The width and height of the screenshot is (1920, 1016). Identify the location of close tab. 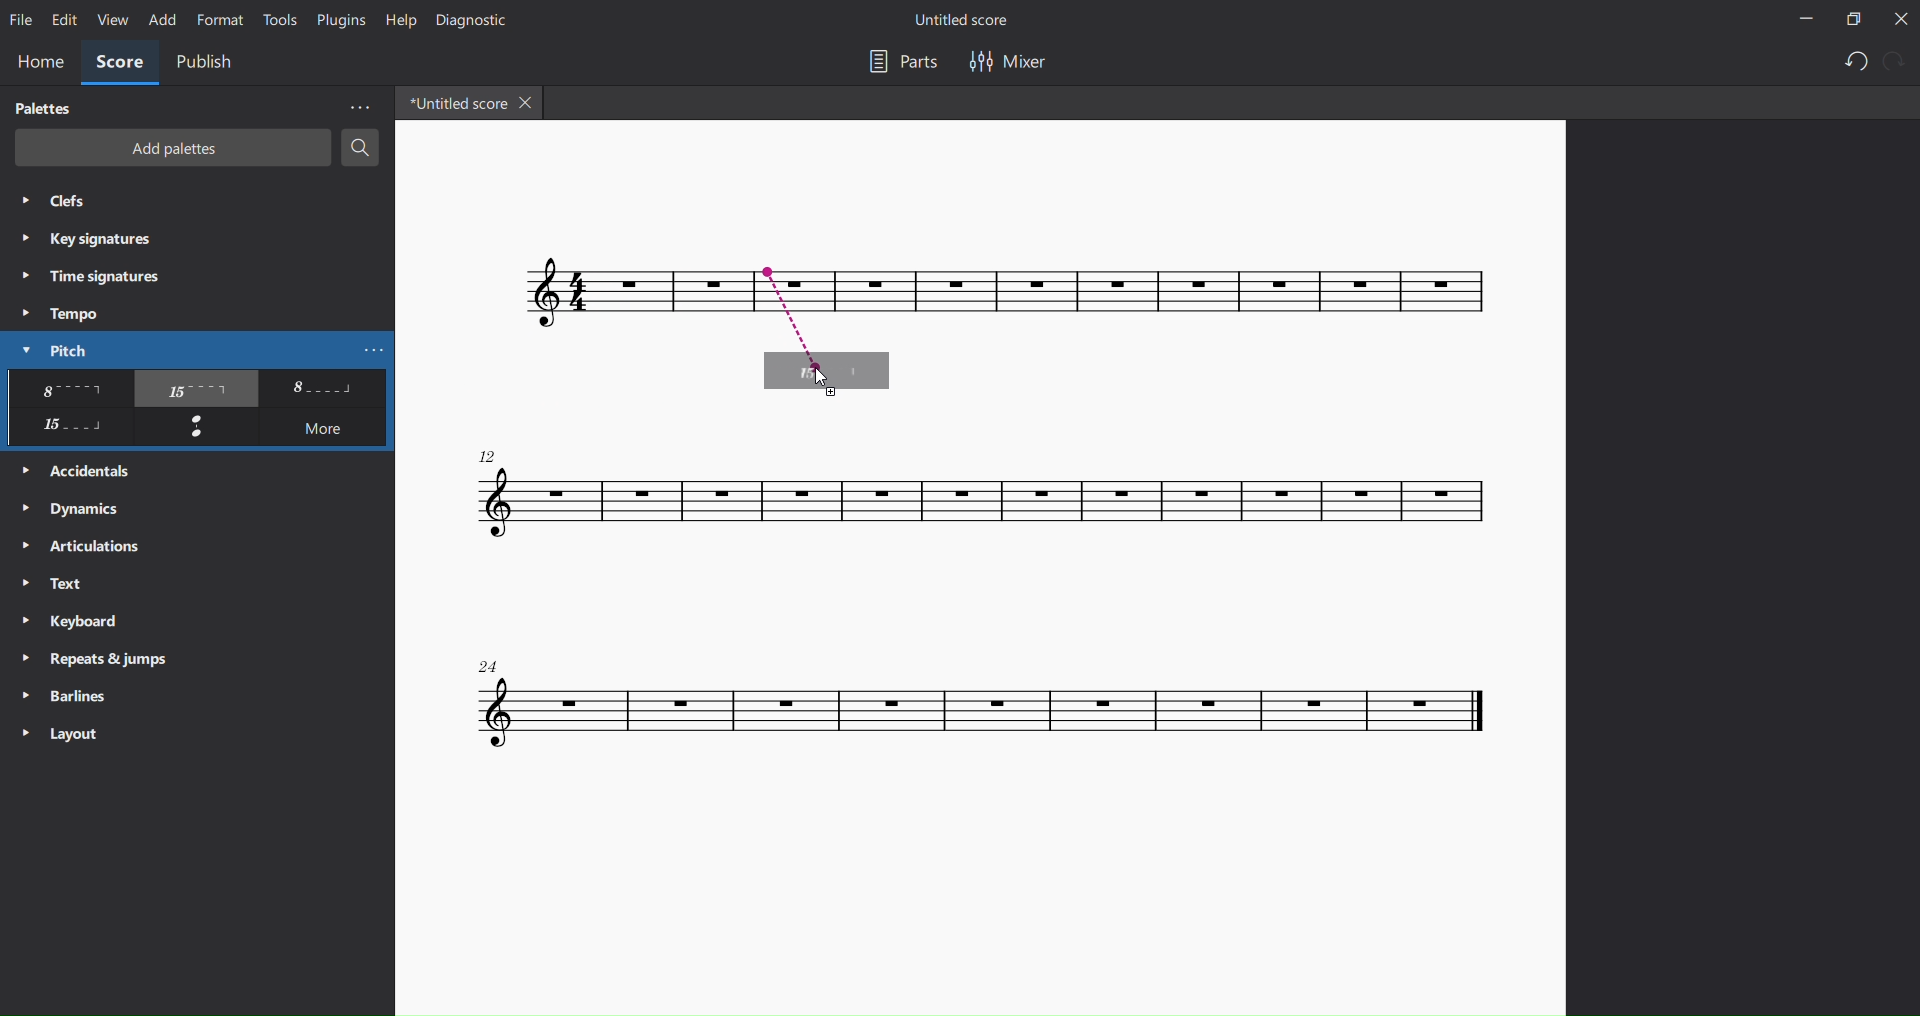
(529, 101).